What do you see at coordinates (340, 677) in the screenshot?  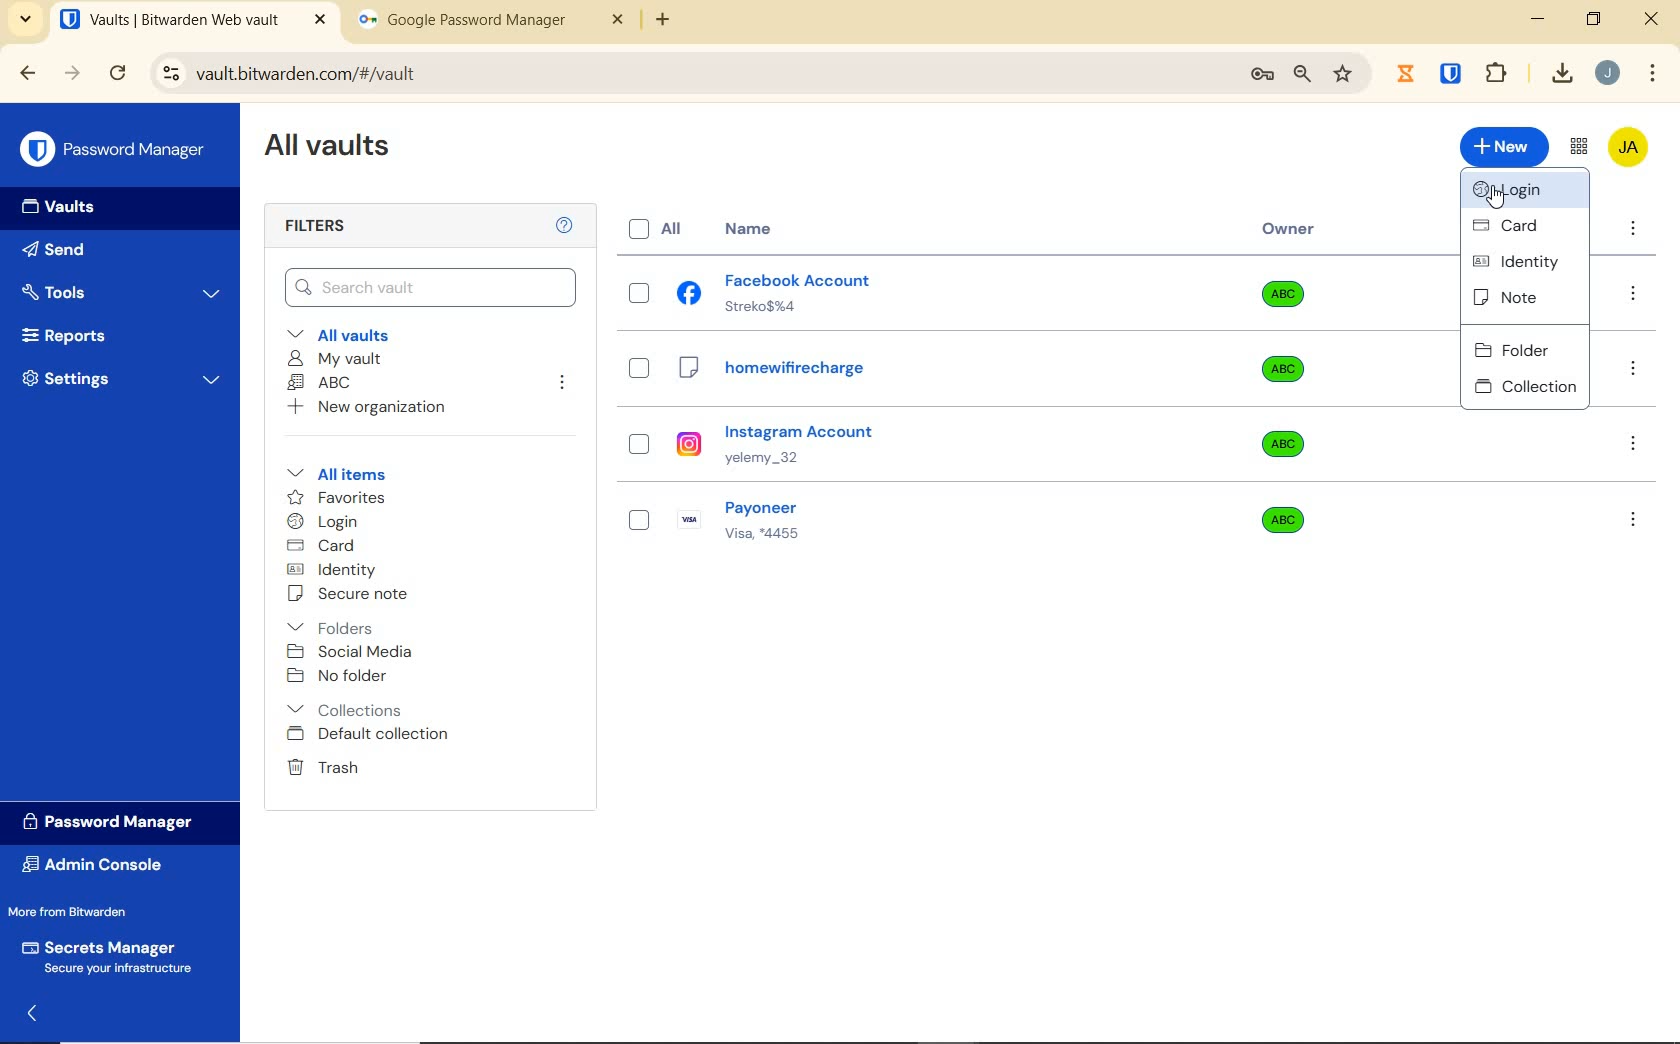 I see `No folder` at bounding box center [340, 677].